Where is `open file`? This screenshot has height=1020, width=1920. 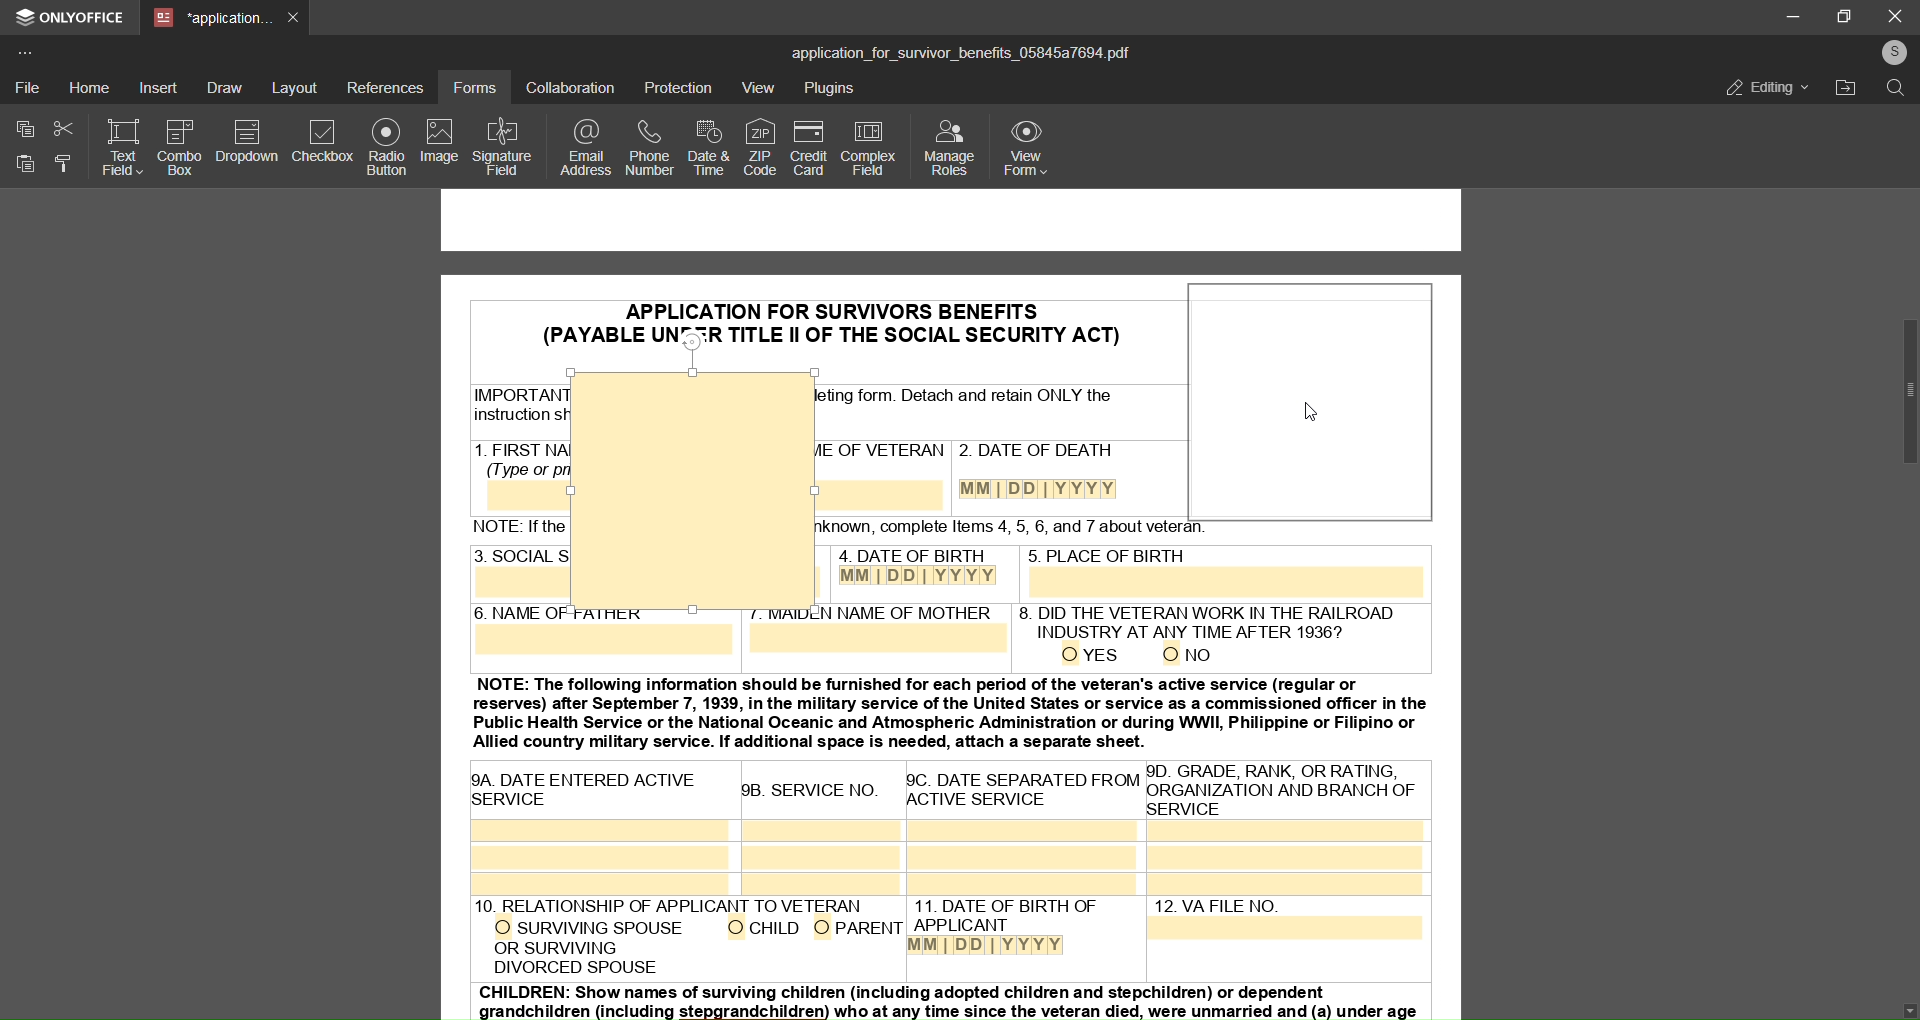
open file is located at coordinates (1847, 89).